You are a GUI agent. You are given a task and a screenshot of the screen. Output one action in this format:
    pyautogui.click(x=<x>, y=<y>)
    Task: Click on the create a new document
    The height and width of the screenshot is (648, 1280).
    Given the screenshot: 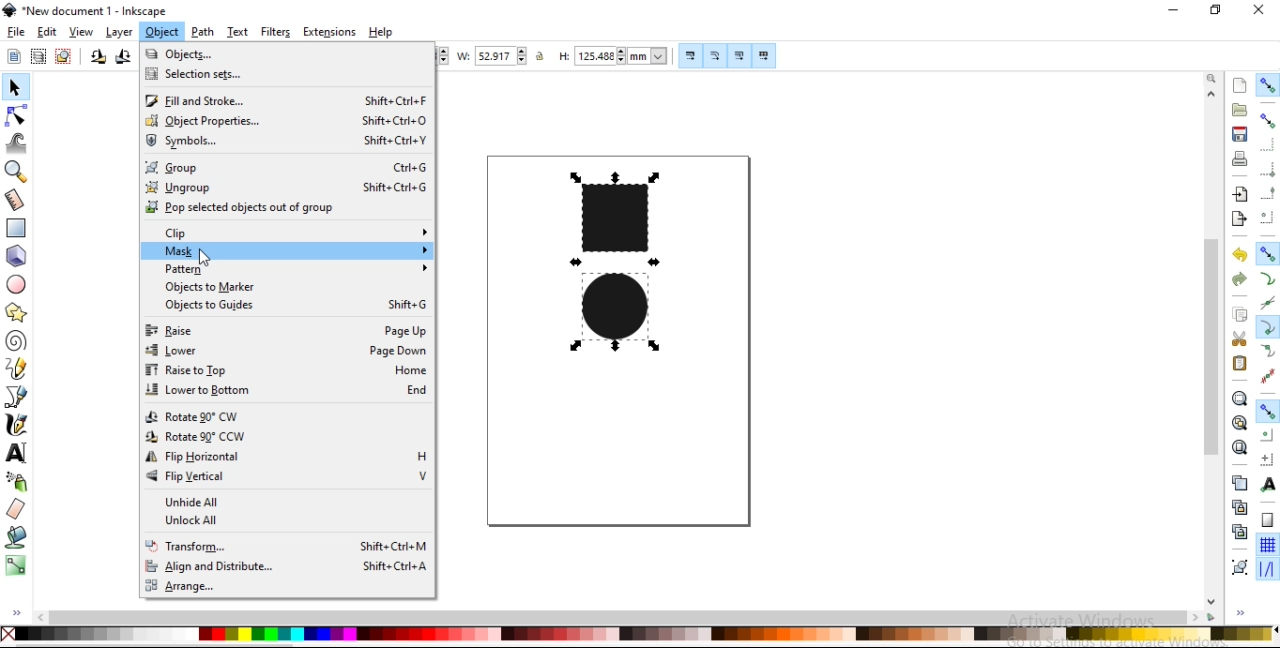 What is the action you would take?
    pyautogui.click(x=1241, y=85)
    